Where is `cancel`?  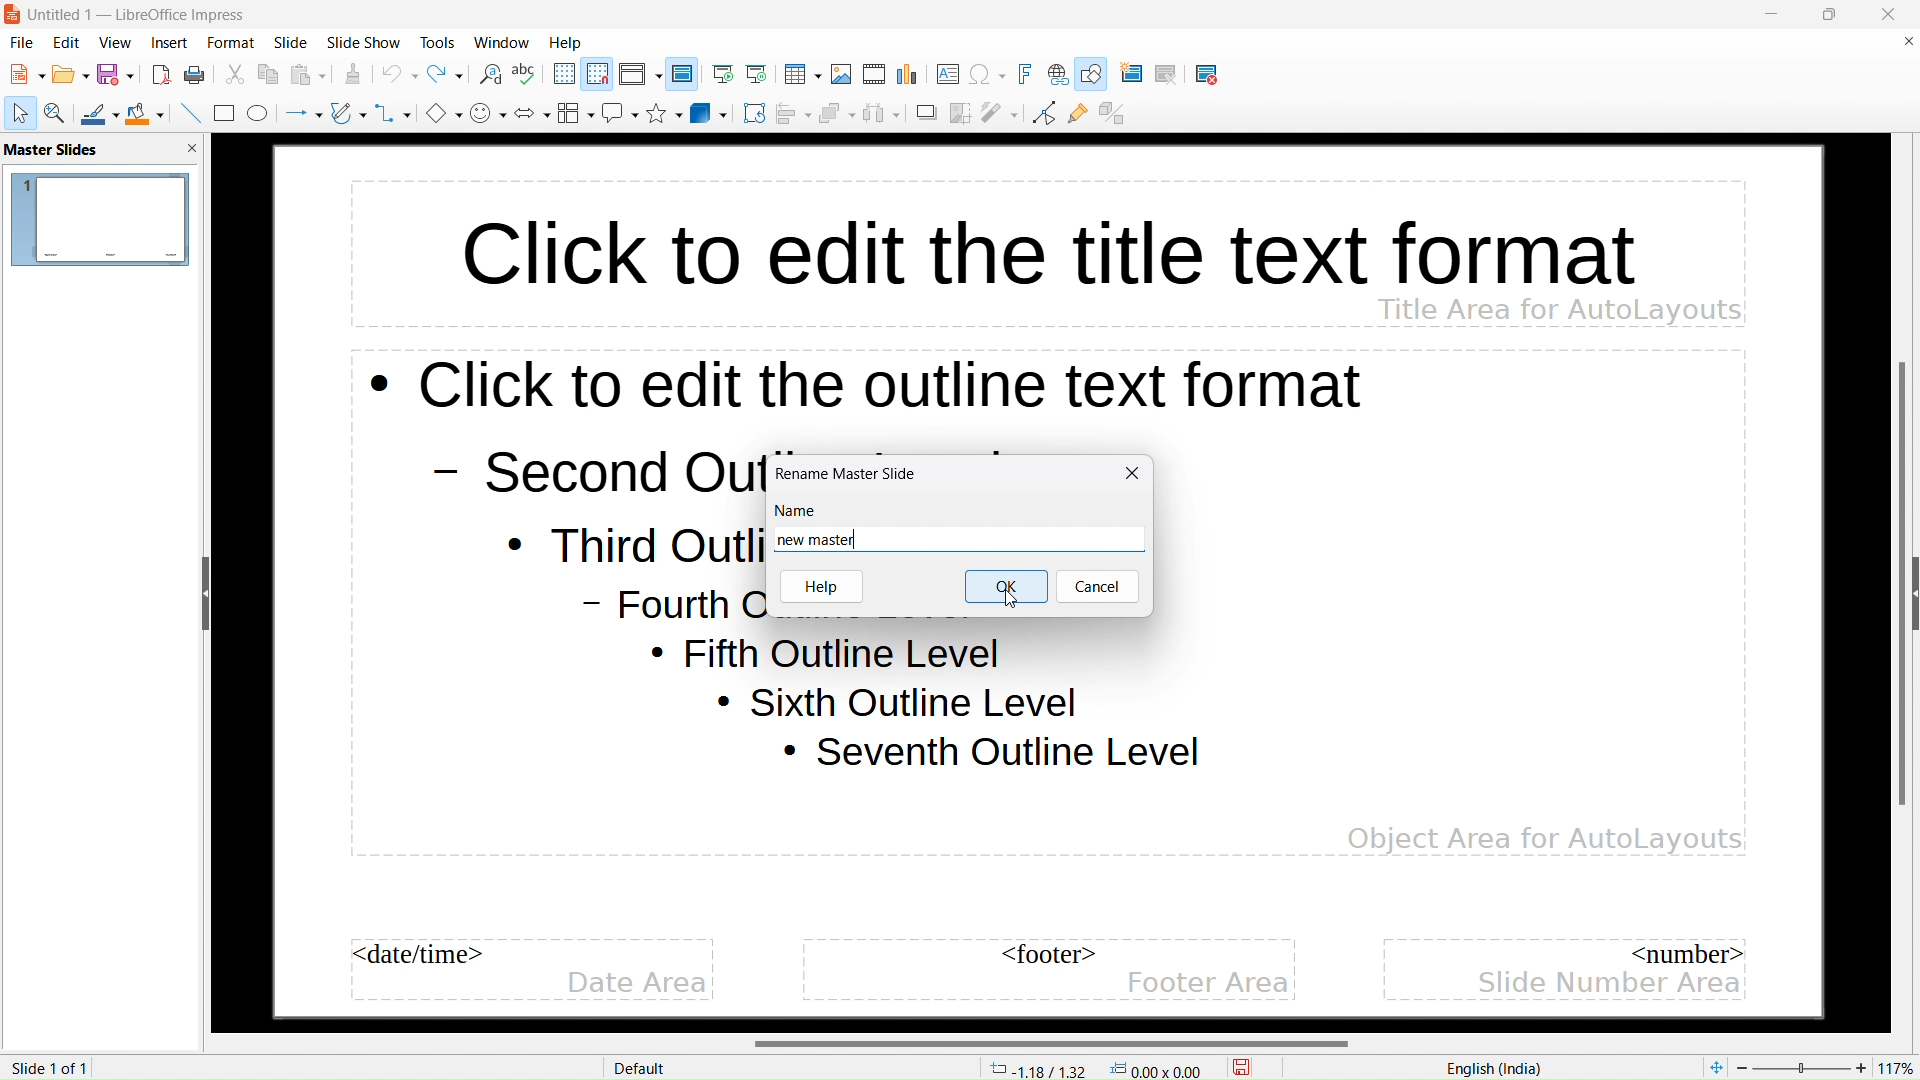
cancel is located at coordinates (1098, 586).